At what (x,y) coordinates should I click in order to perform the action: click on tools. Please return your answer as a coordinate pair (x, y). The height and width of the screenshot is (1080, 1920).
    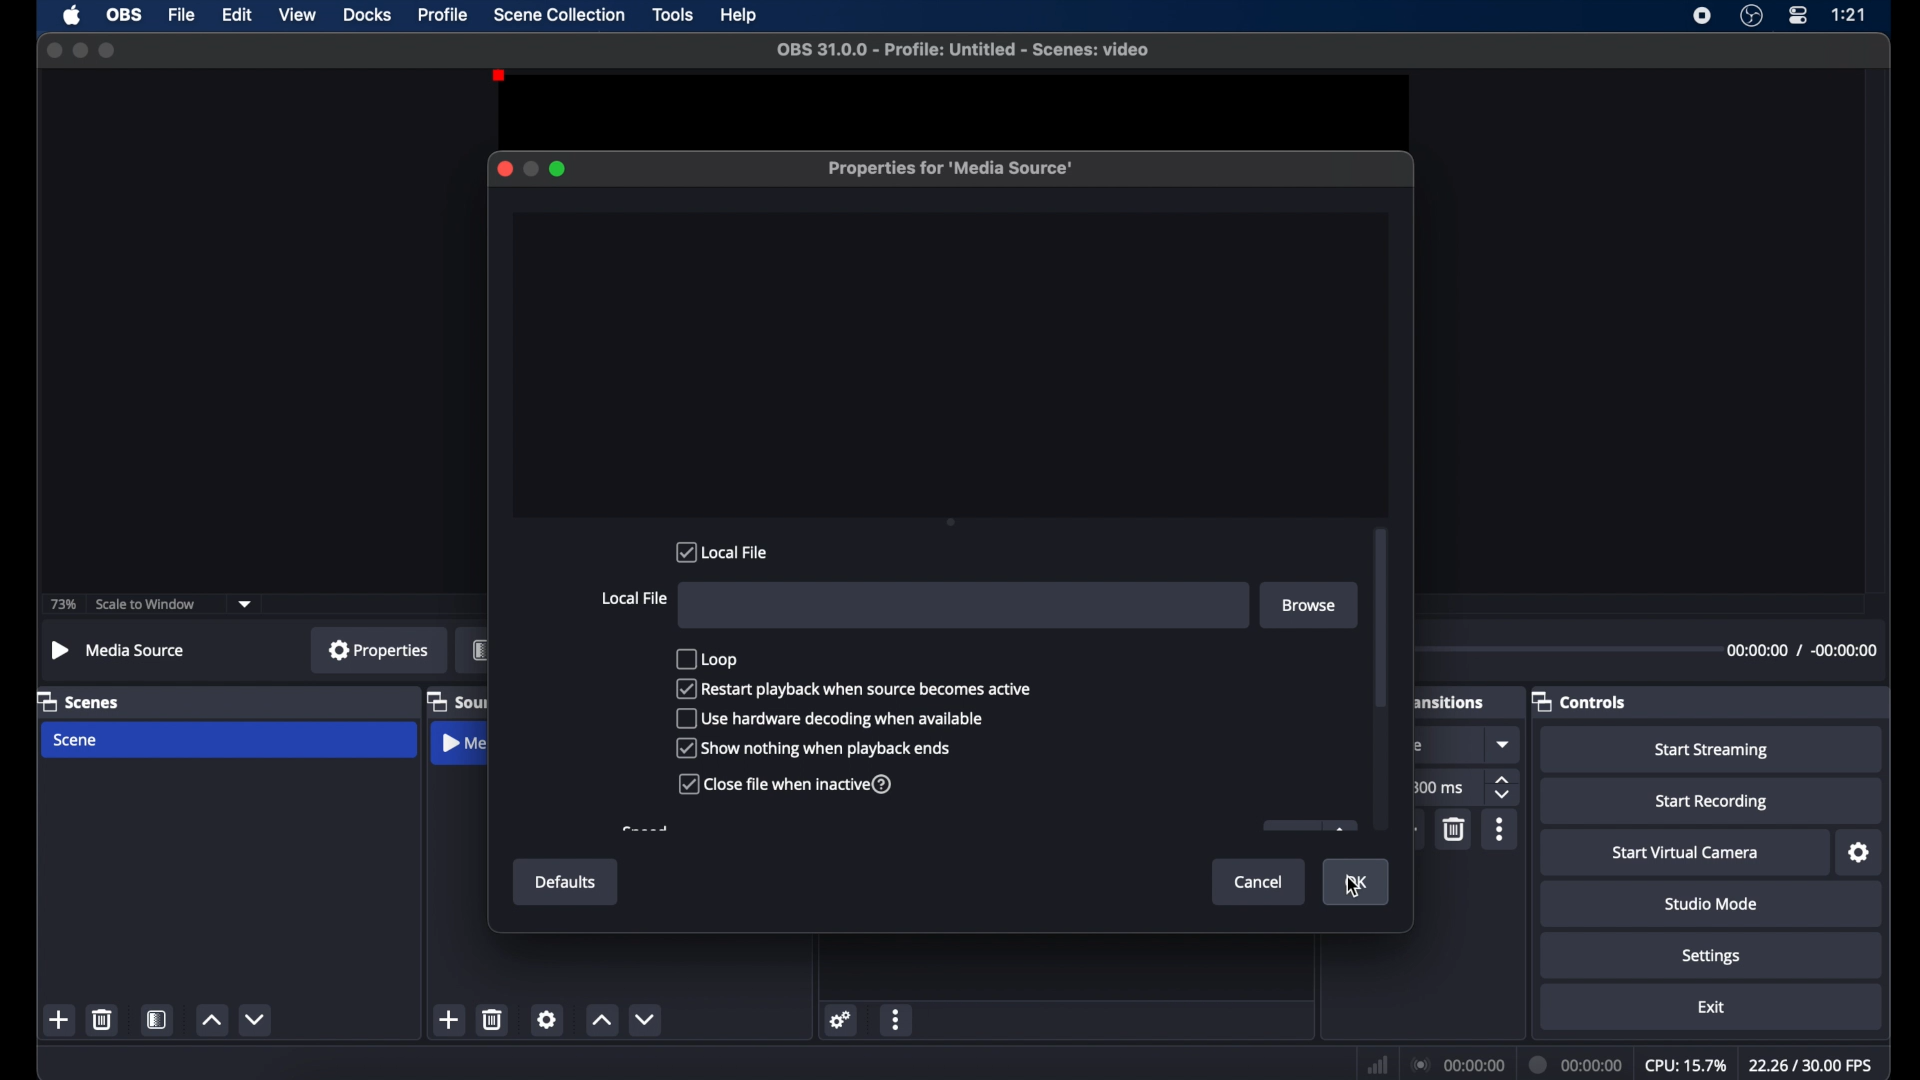
    Looking at the image, I should click on (673, 15).